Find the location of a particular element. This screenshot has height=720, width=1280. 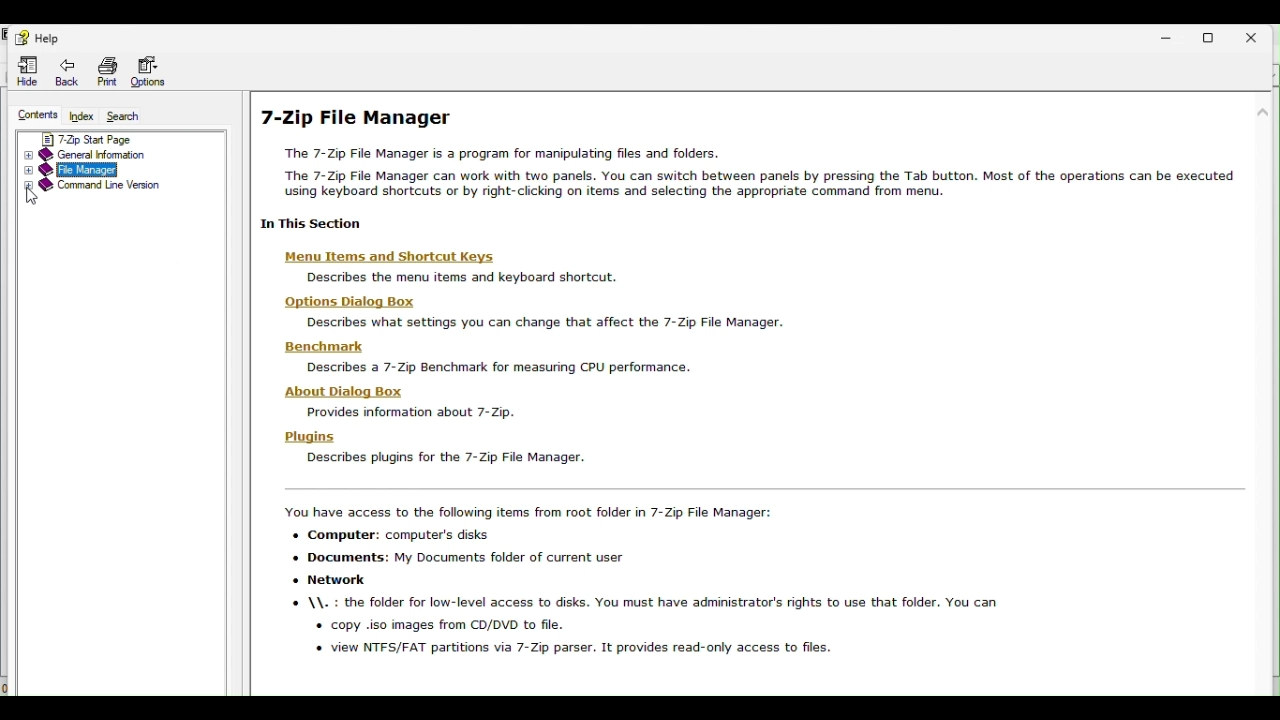

Command line version is located at coordinates (97, 184).